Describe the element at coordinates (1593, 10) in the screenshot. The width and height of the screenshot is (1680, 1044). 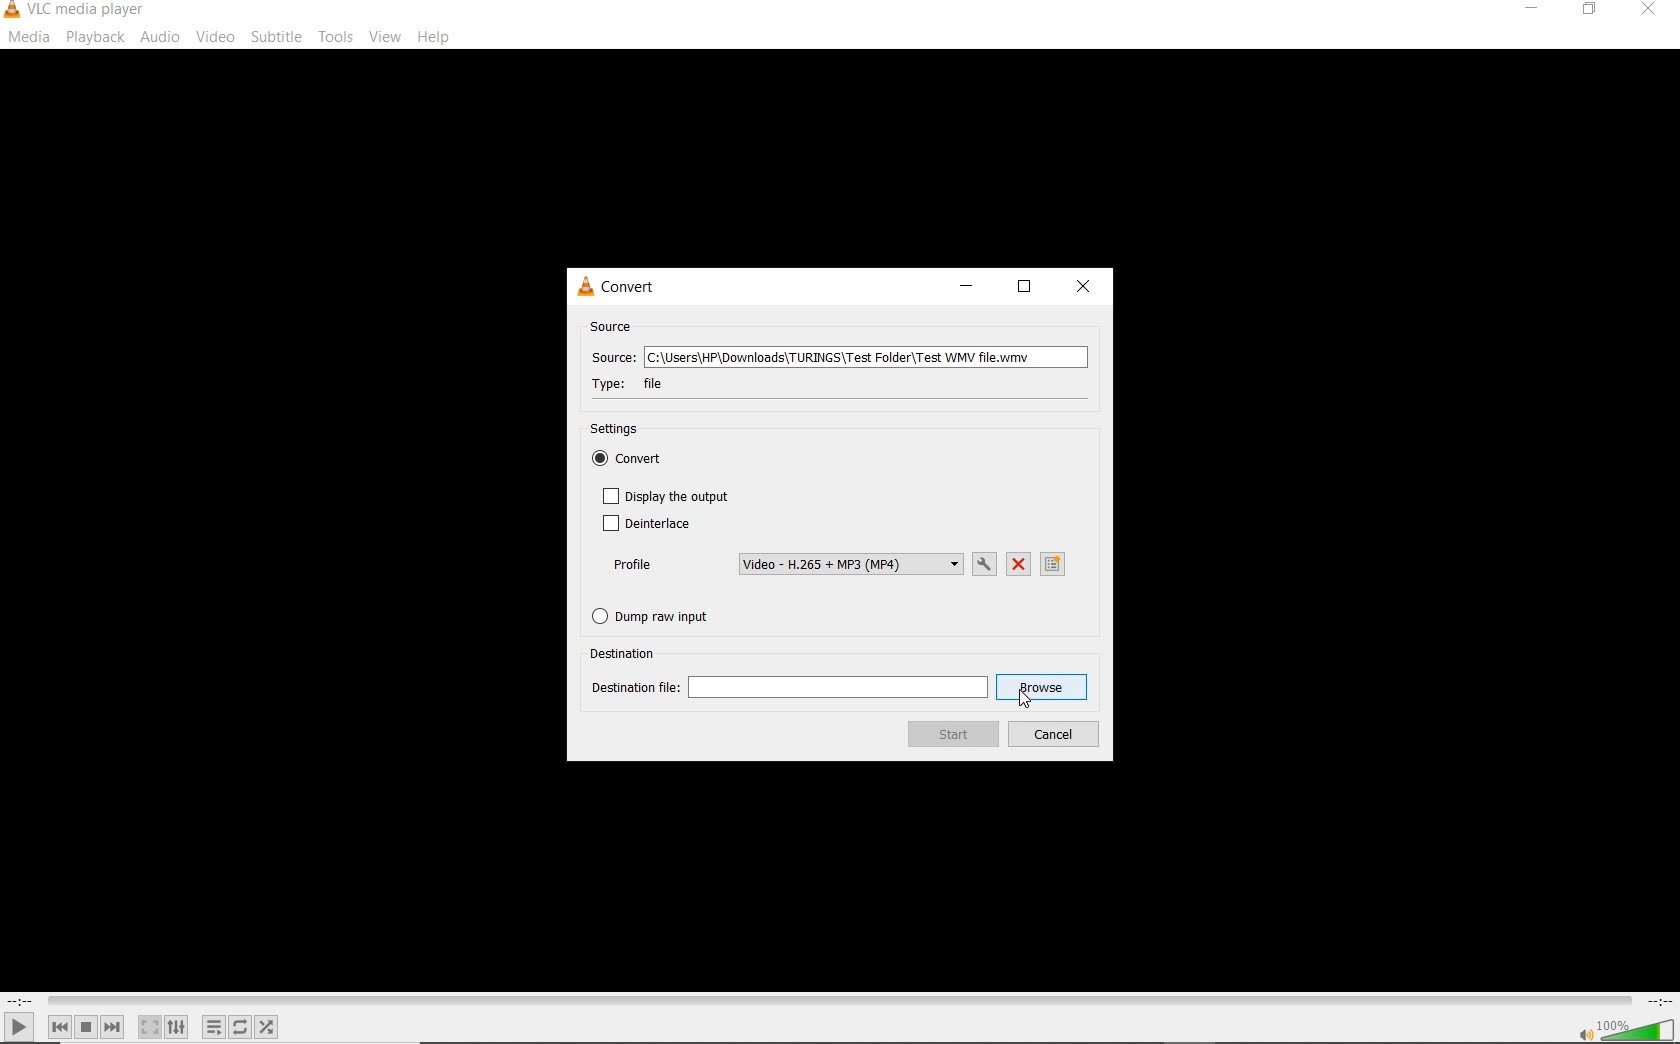
I see `restore down` at that location.